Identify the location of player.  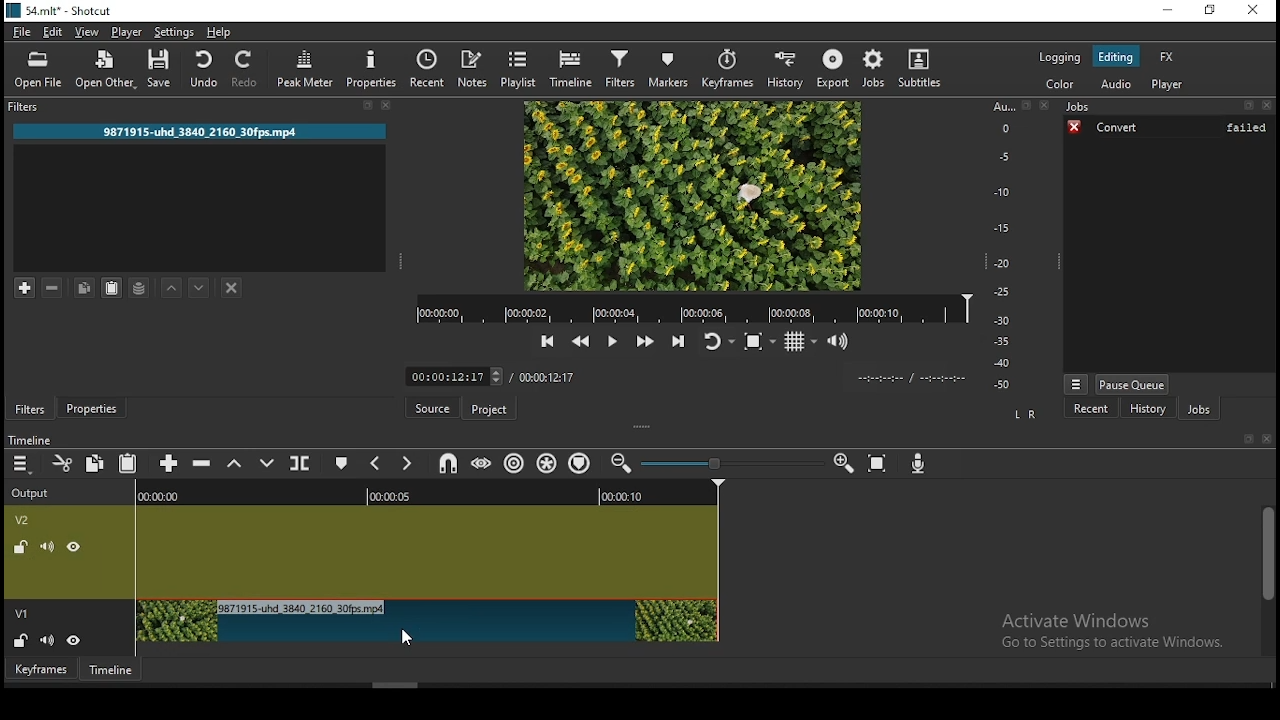
(1168, 83).